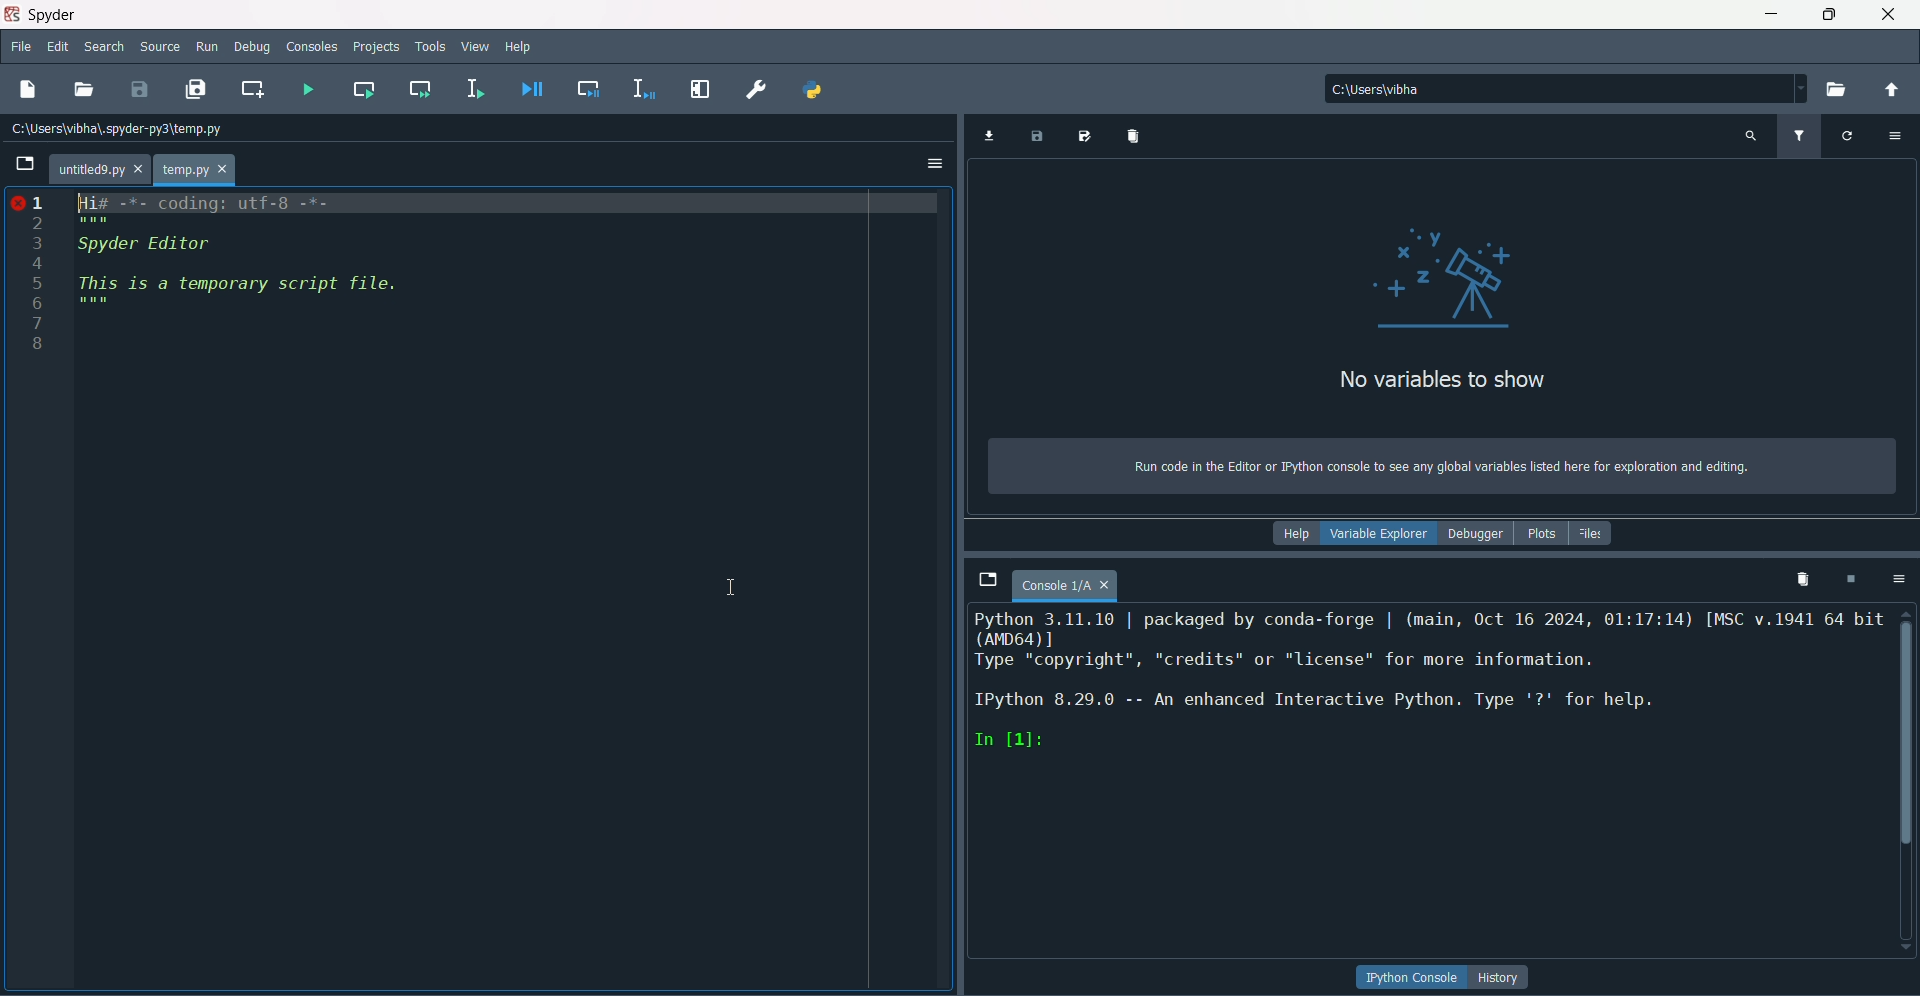  What do you see at coordinates (1826, 14) in the screenshot?
I see `minimize/maximize` at bounding box center [1826, 14].